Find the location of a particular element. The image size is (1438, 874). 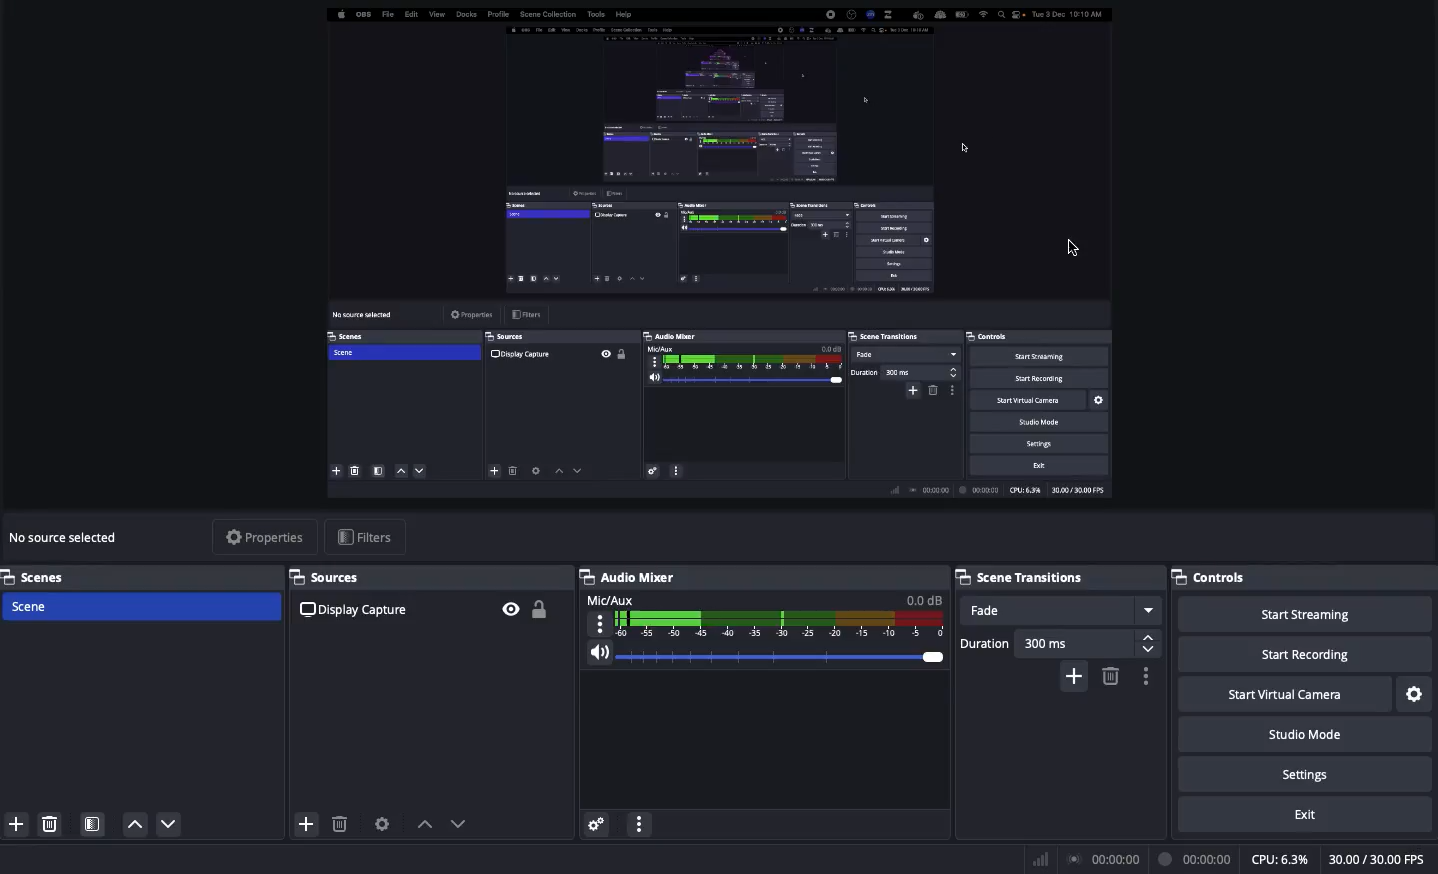

CPU is located at coordinates (1279, 860).